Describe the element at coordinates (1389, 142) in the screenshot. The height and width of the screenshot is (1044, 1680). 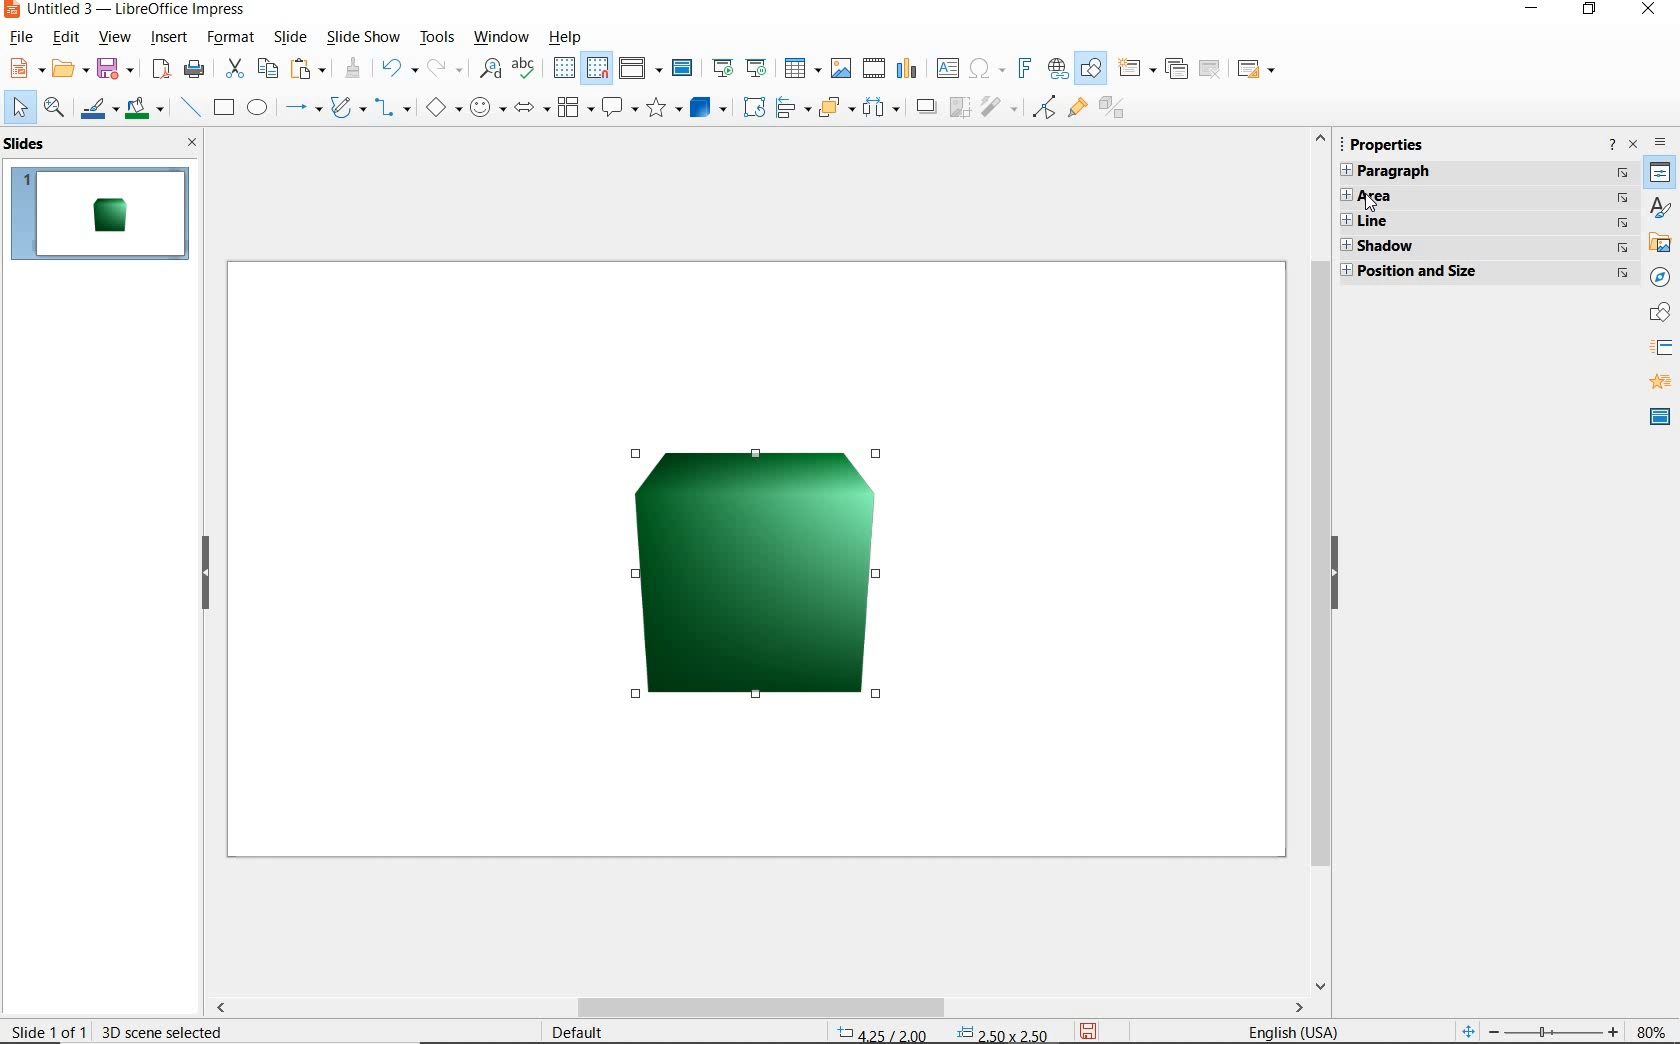
I see `PROPERTIES` at that location.